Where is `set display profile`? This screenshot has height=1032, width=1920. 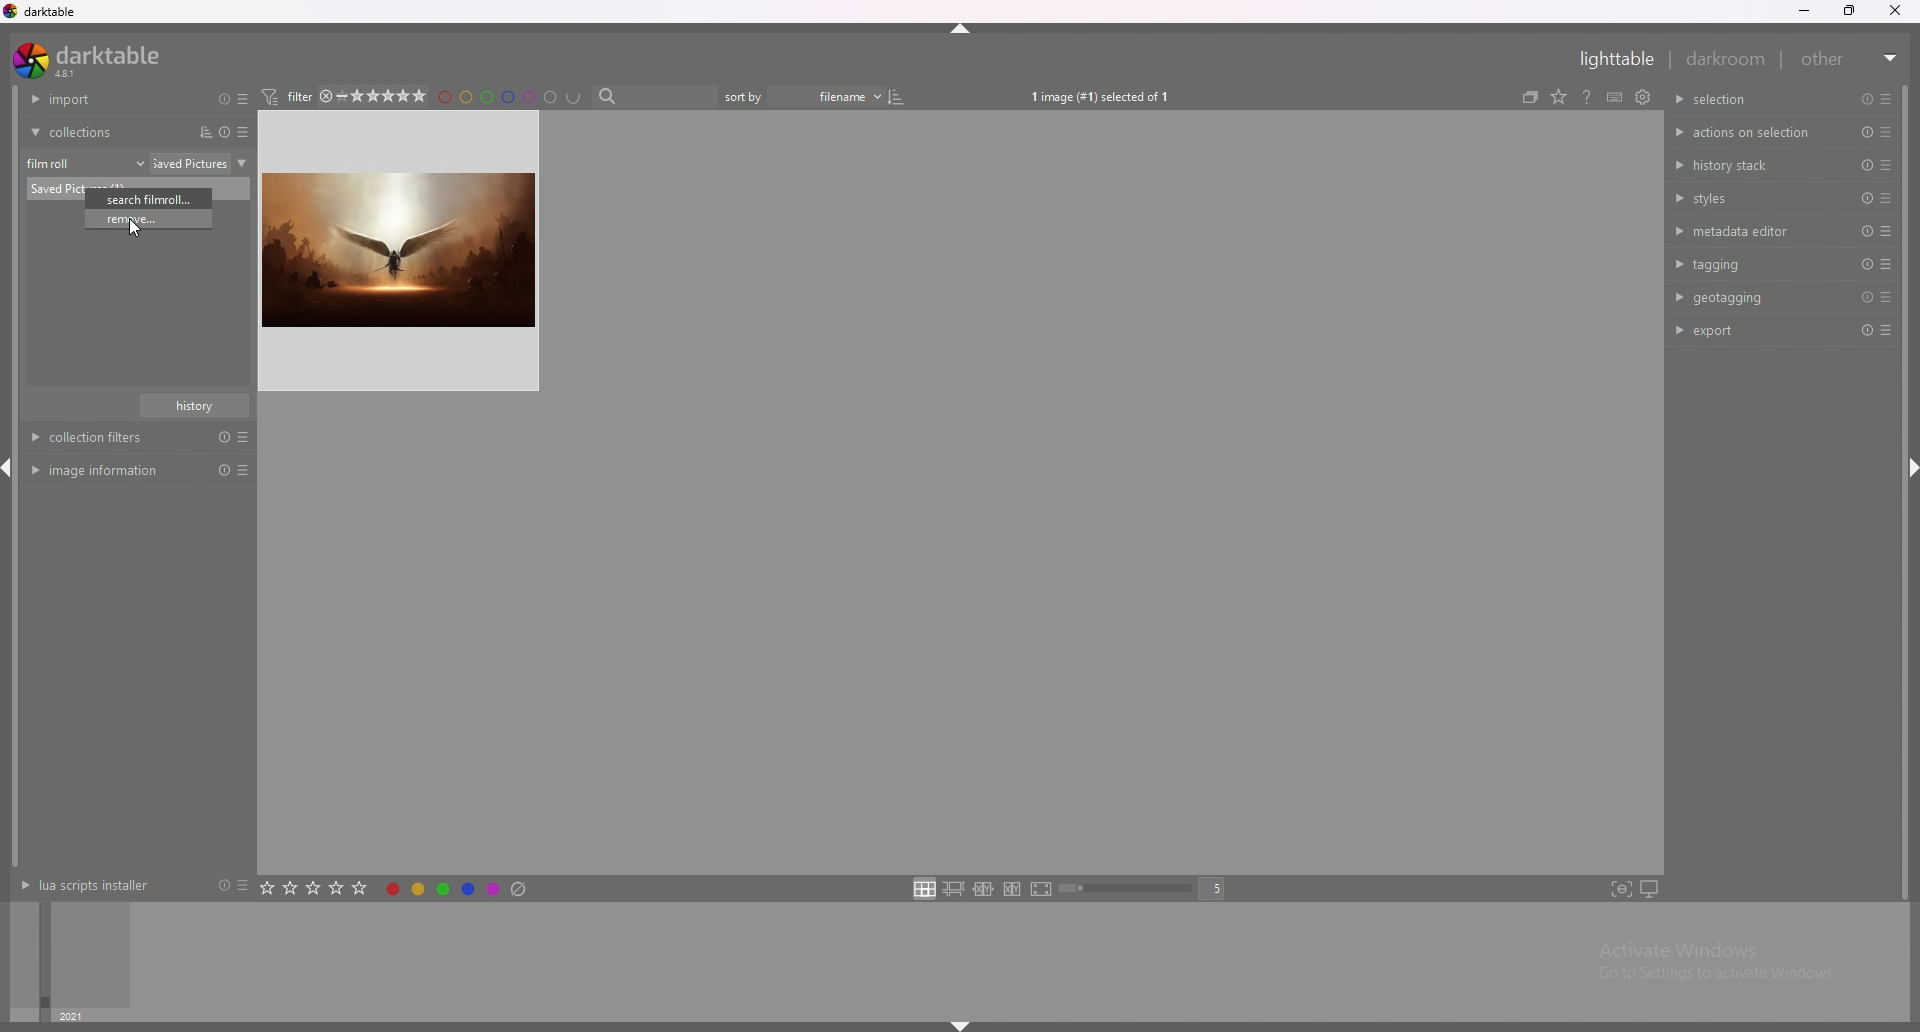 set display profile is located at coordinates (1649, 889).